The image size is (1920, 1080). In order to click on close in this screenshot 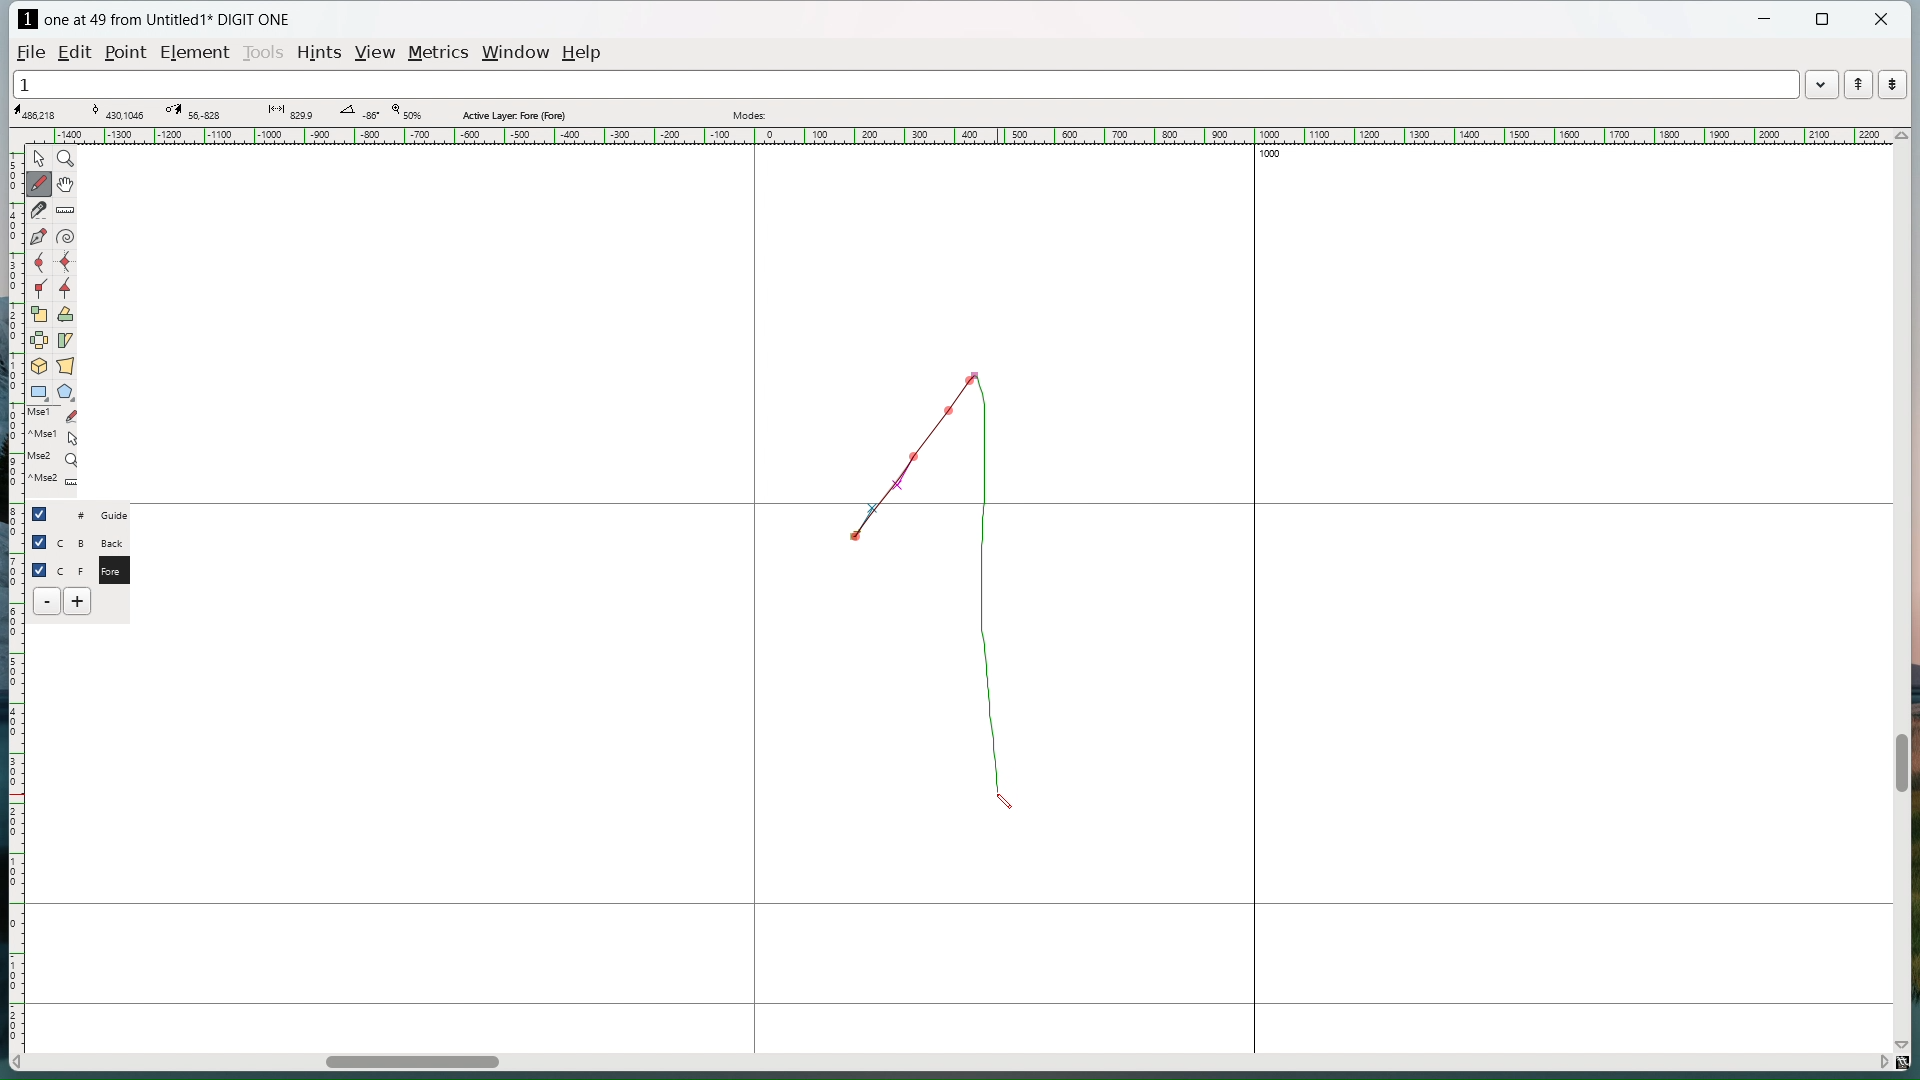, I will do `click(1881, 19)`.